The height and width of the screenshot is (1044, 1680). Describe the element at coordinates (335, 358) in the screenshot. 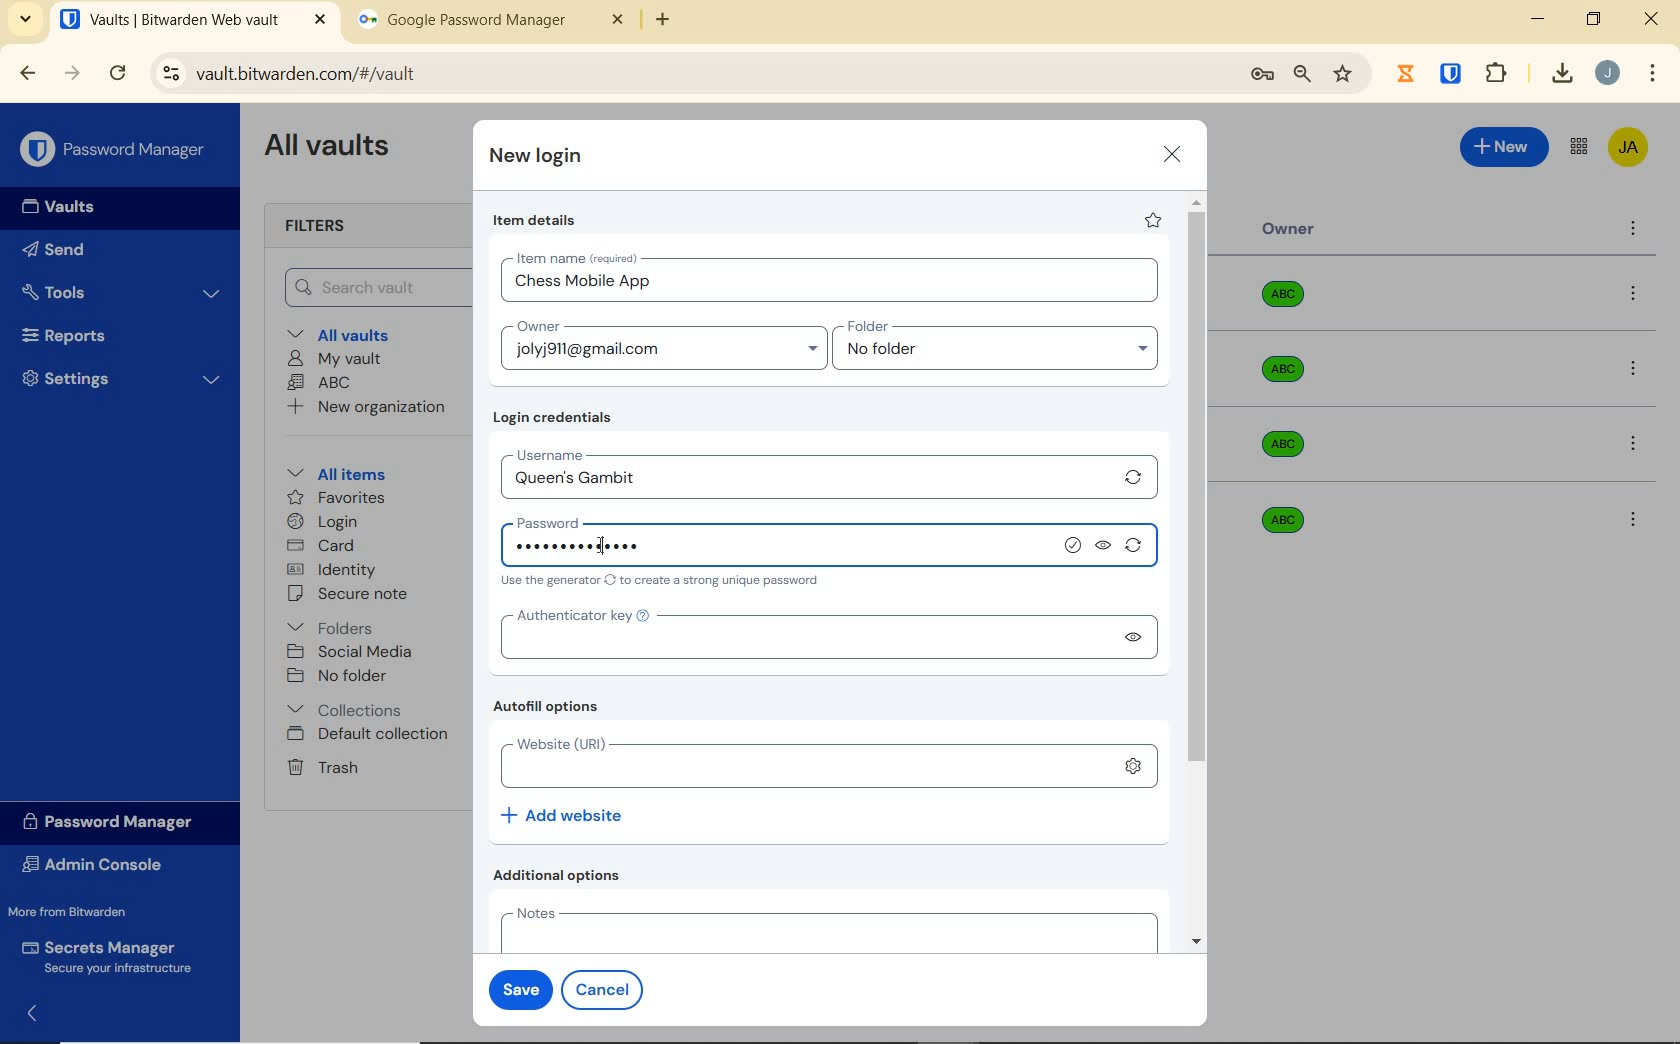

I see `My Vault` at that location.